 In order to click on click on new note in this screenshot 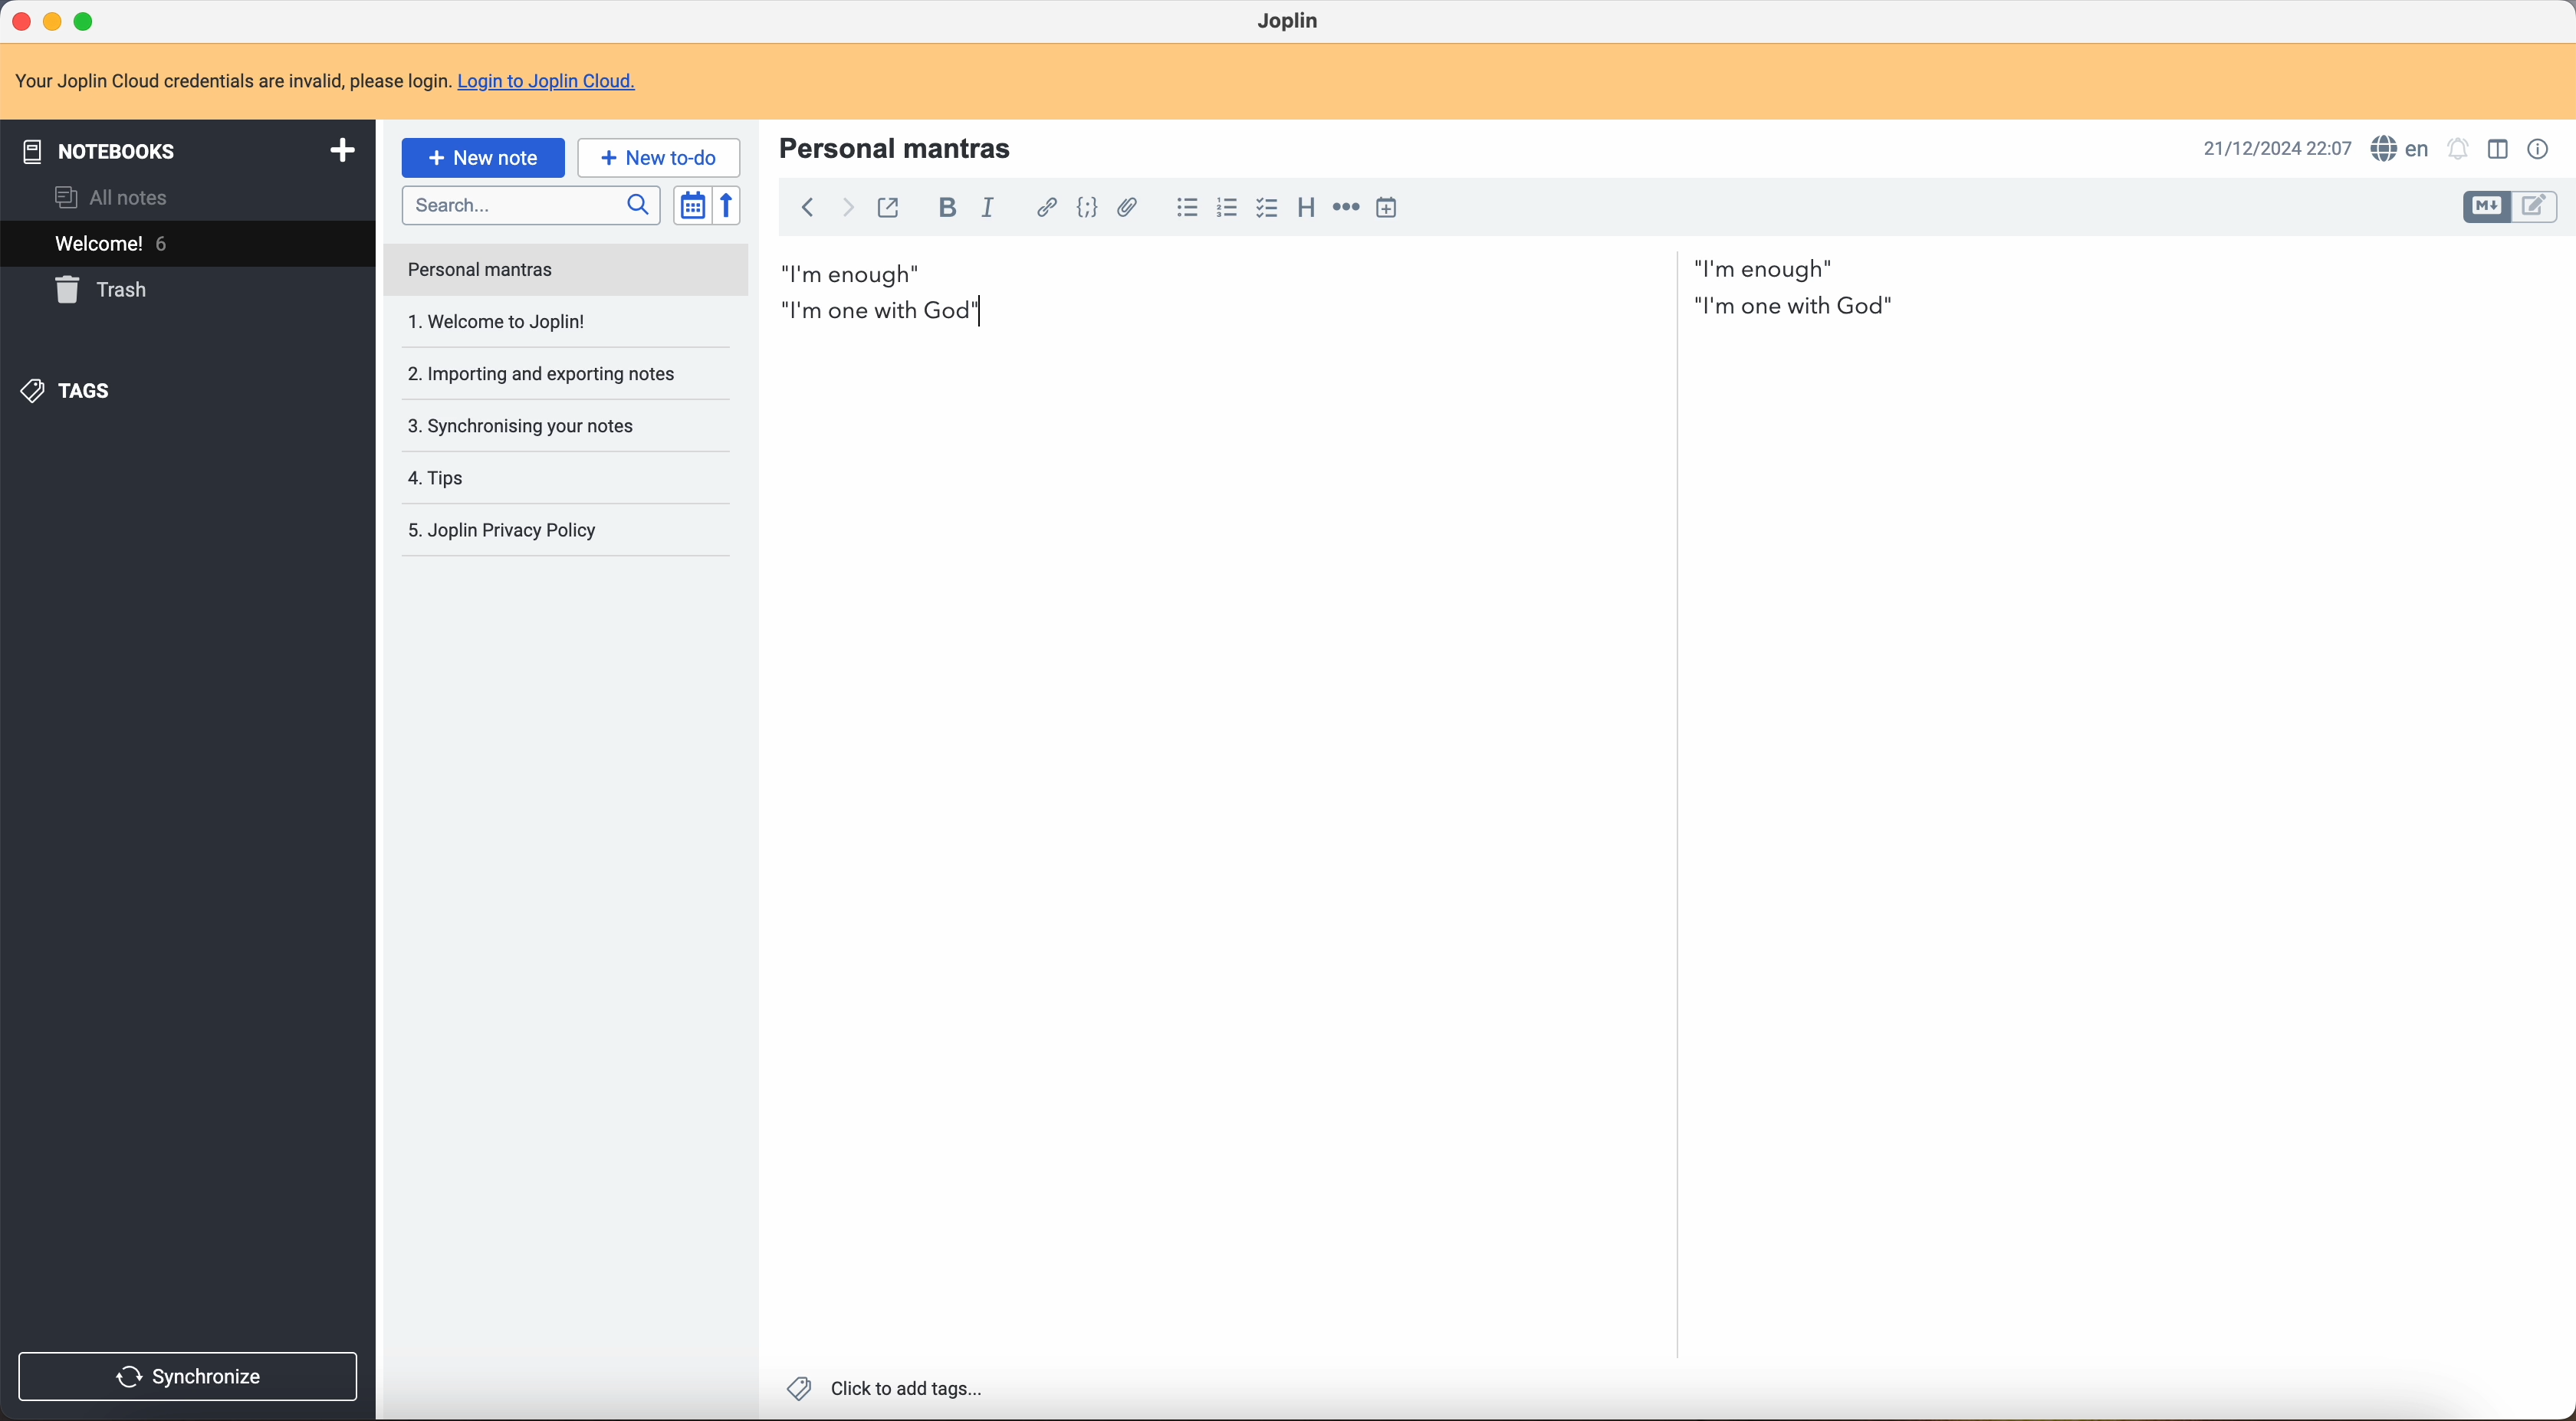, I will do `click(484, 159)`.